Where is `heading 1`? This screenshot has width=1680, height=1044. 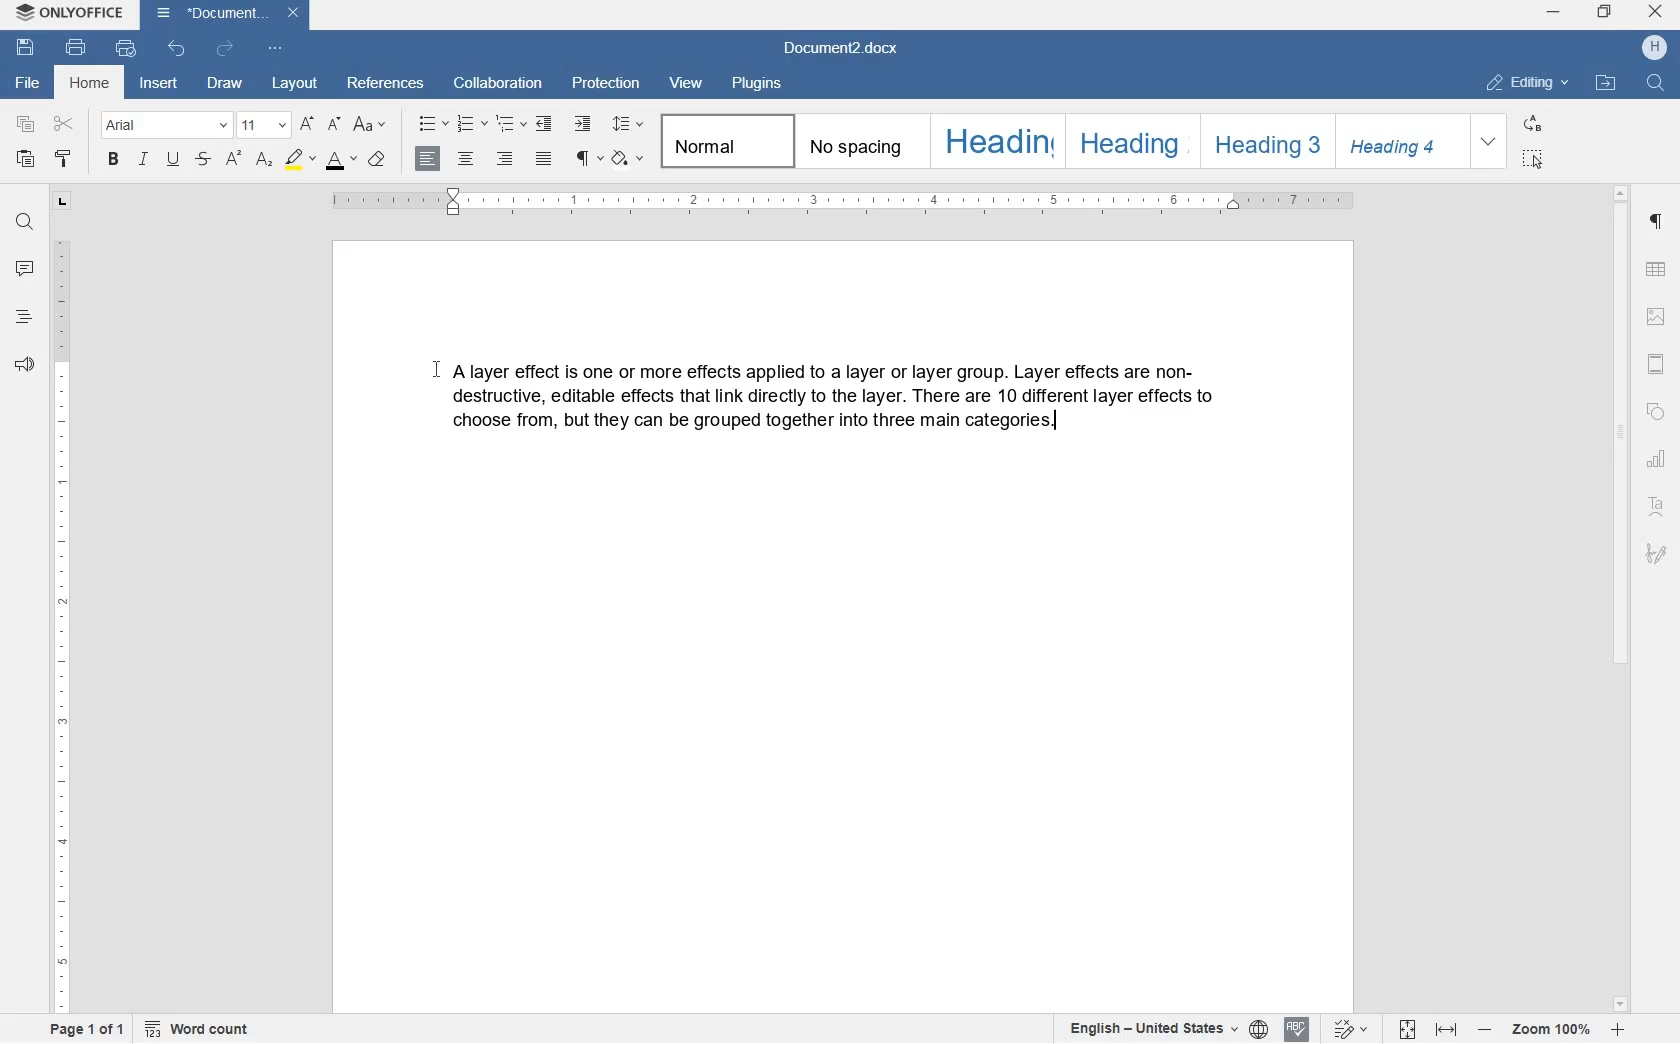
heading 1 is located at coordinates (995, 140).